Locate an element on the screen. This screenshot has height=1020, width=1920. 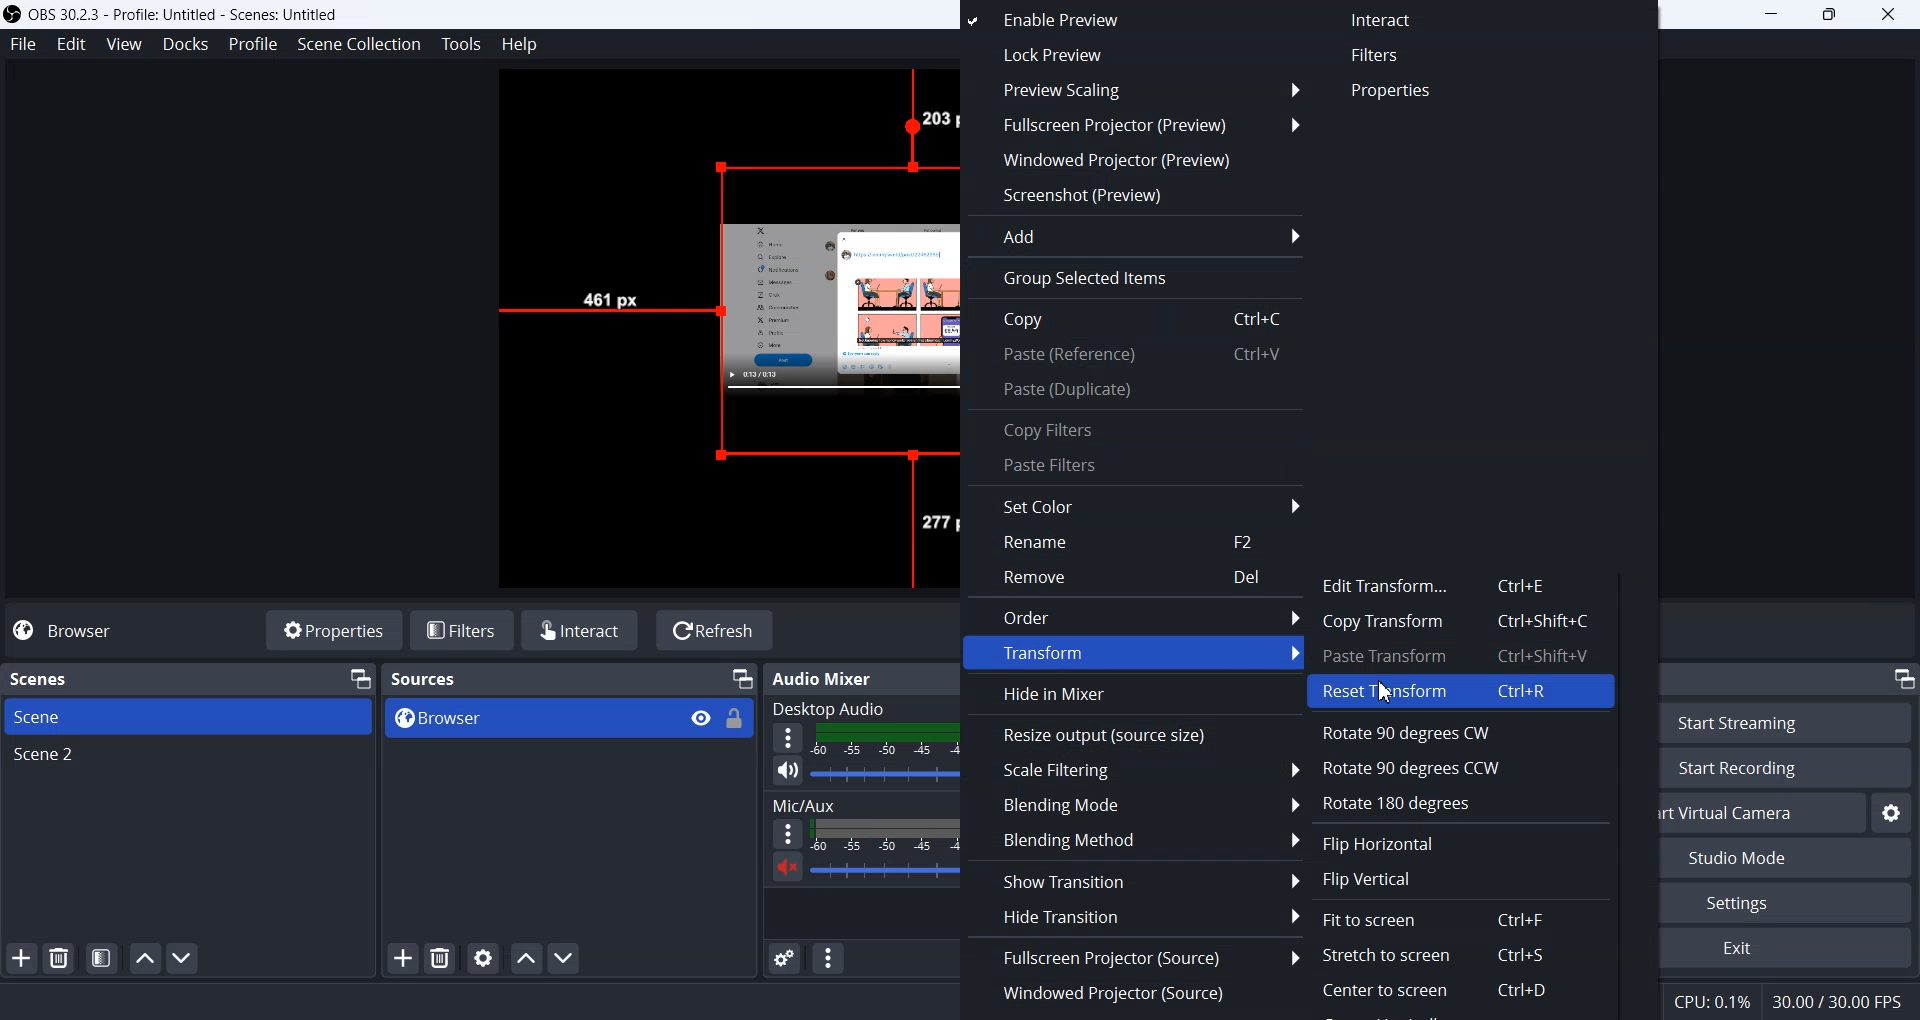
Windowed Projector(preview) is located at coordinates (1136, 162).